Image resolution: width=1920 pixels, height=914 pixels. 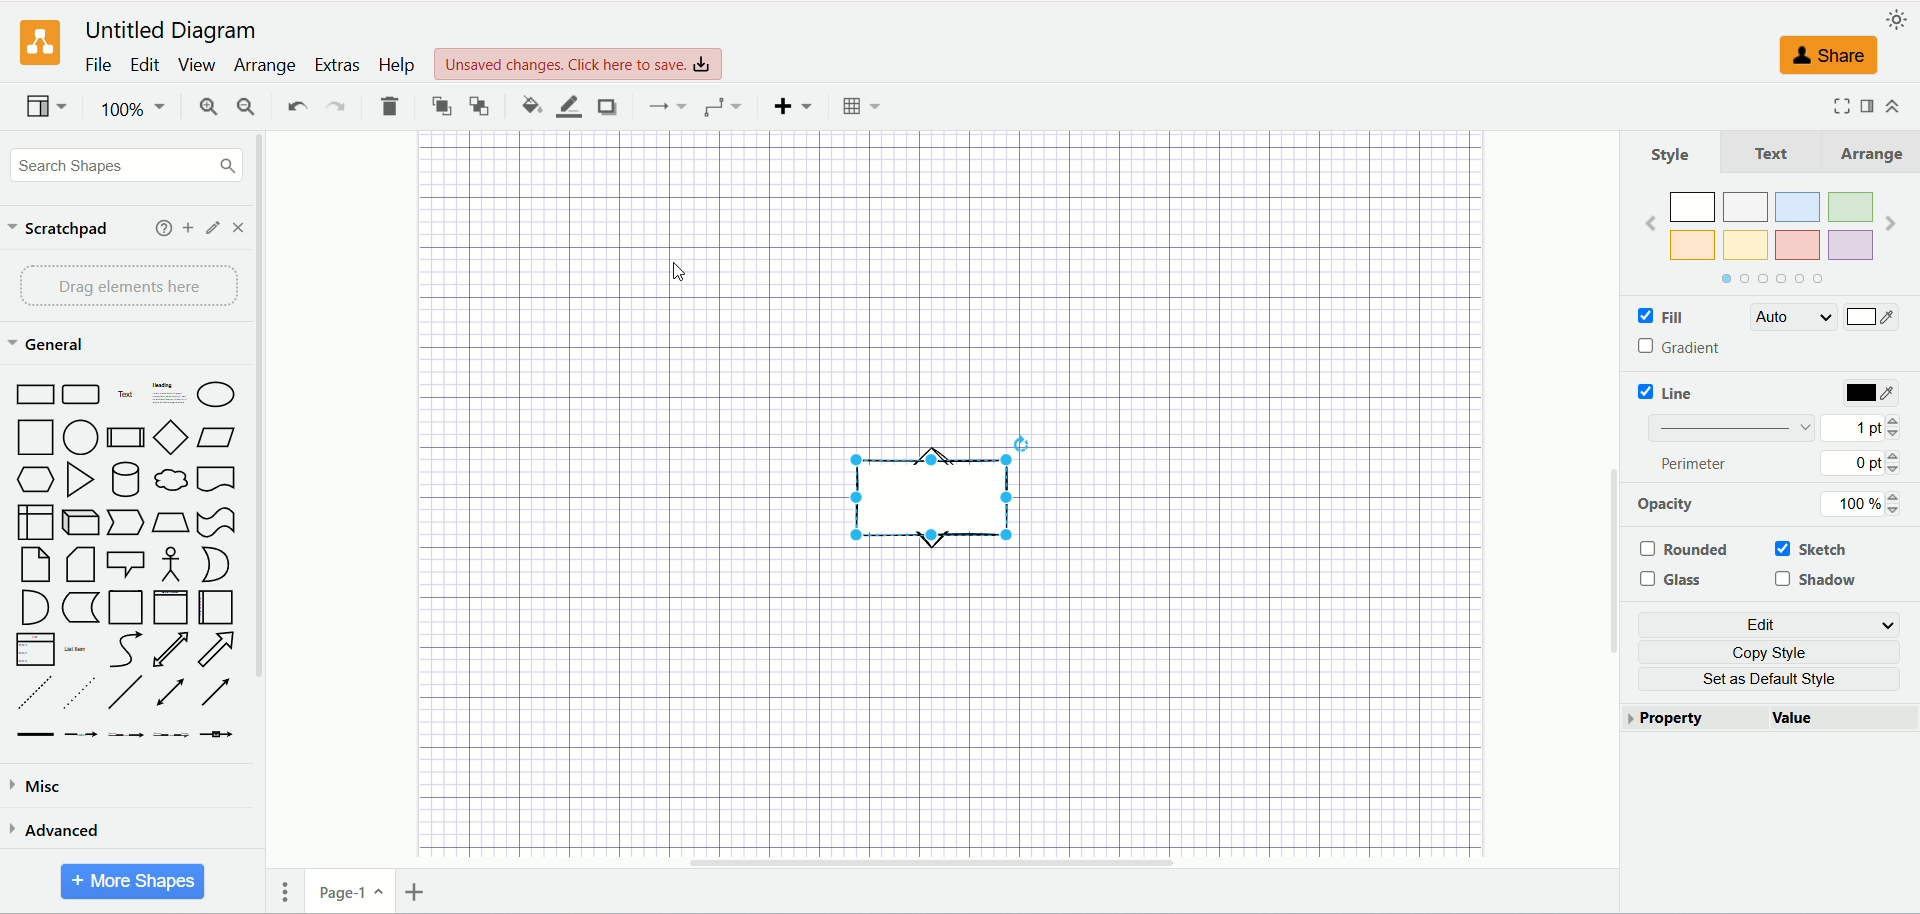 What do you see at coordinates (1872, 429) in the screenshot?
I see `1 pt` at bounding box center [1872, 429].